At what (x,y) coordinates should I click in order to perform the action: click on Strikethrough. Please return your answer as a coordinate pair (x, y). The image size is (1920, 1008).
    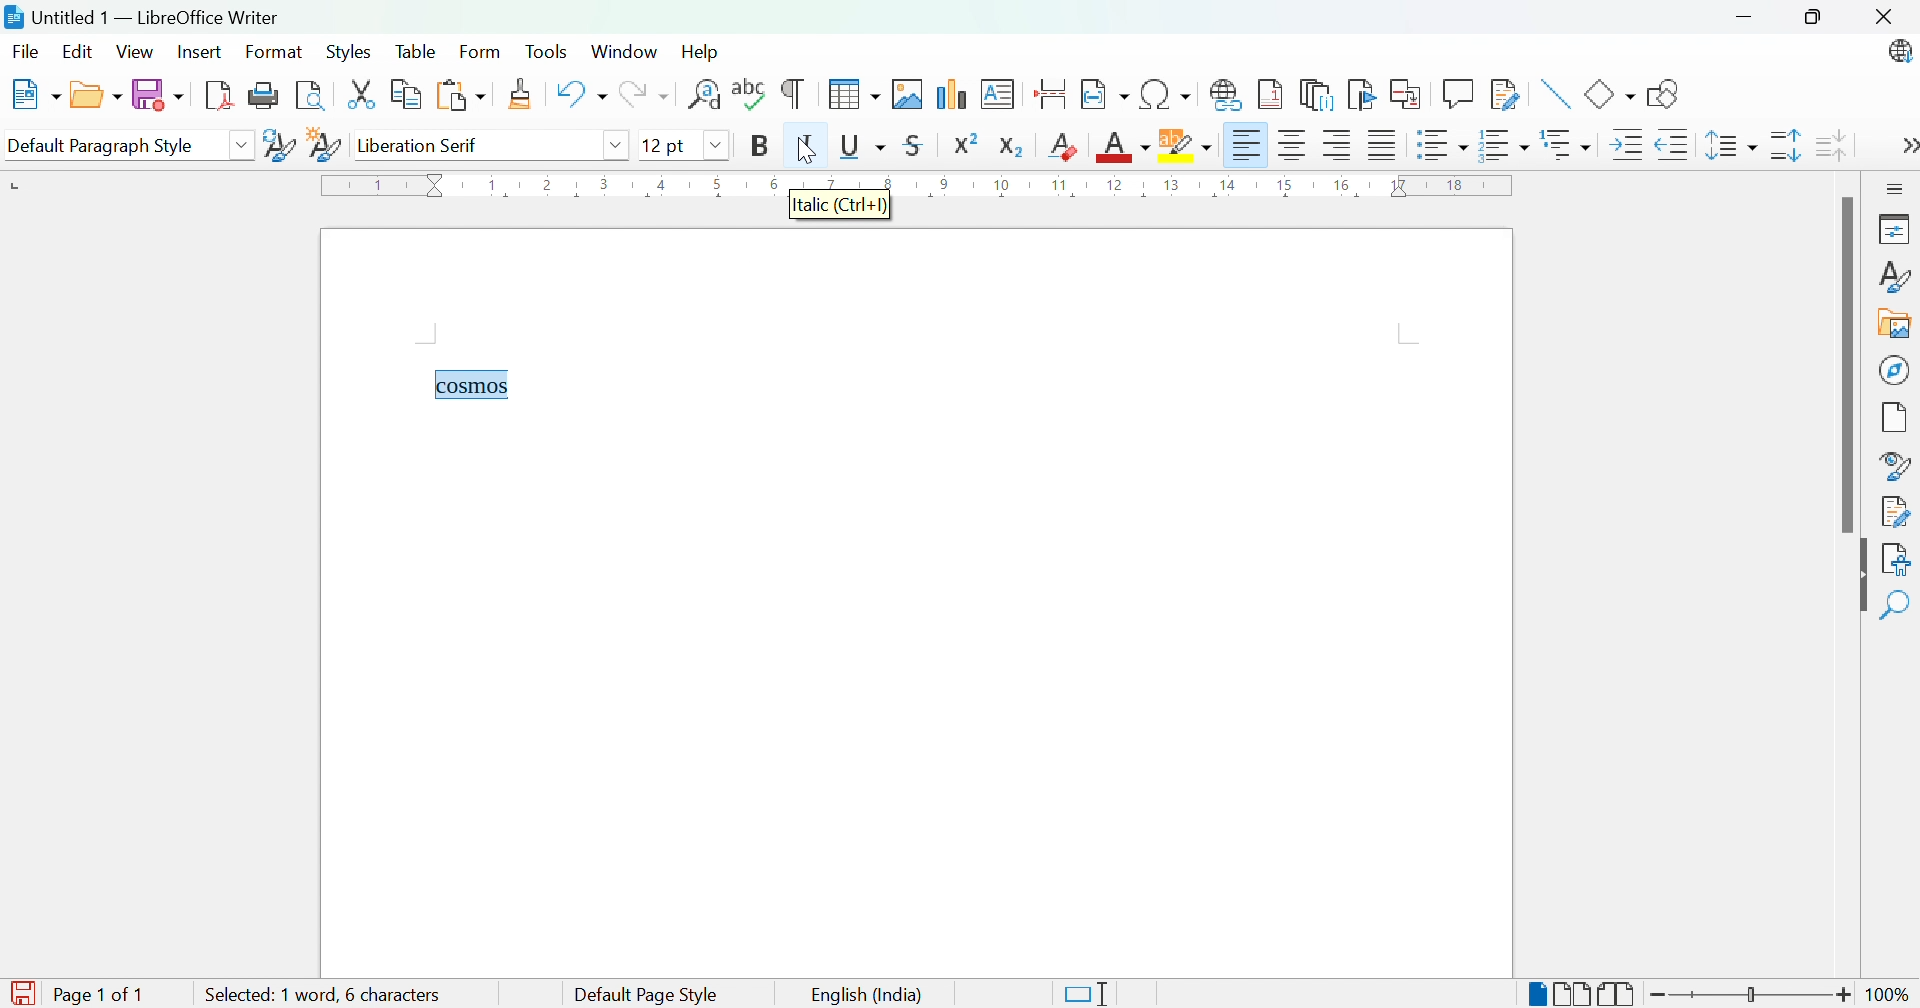
    Looking at the image, I should click on (916, 145).